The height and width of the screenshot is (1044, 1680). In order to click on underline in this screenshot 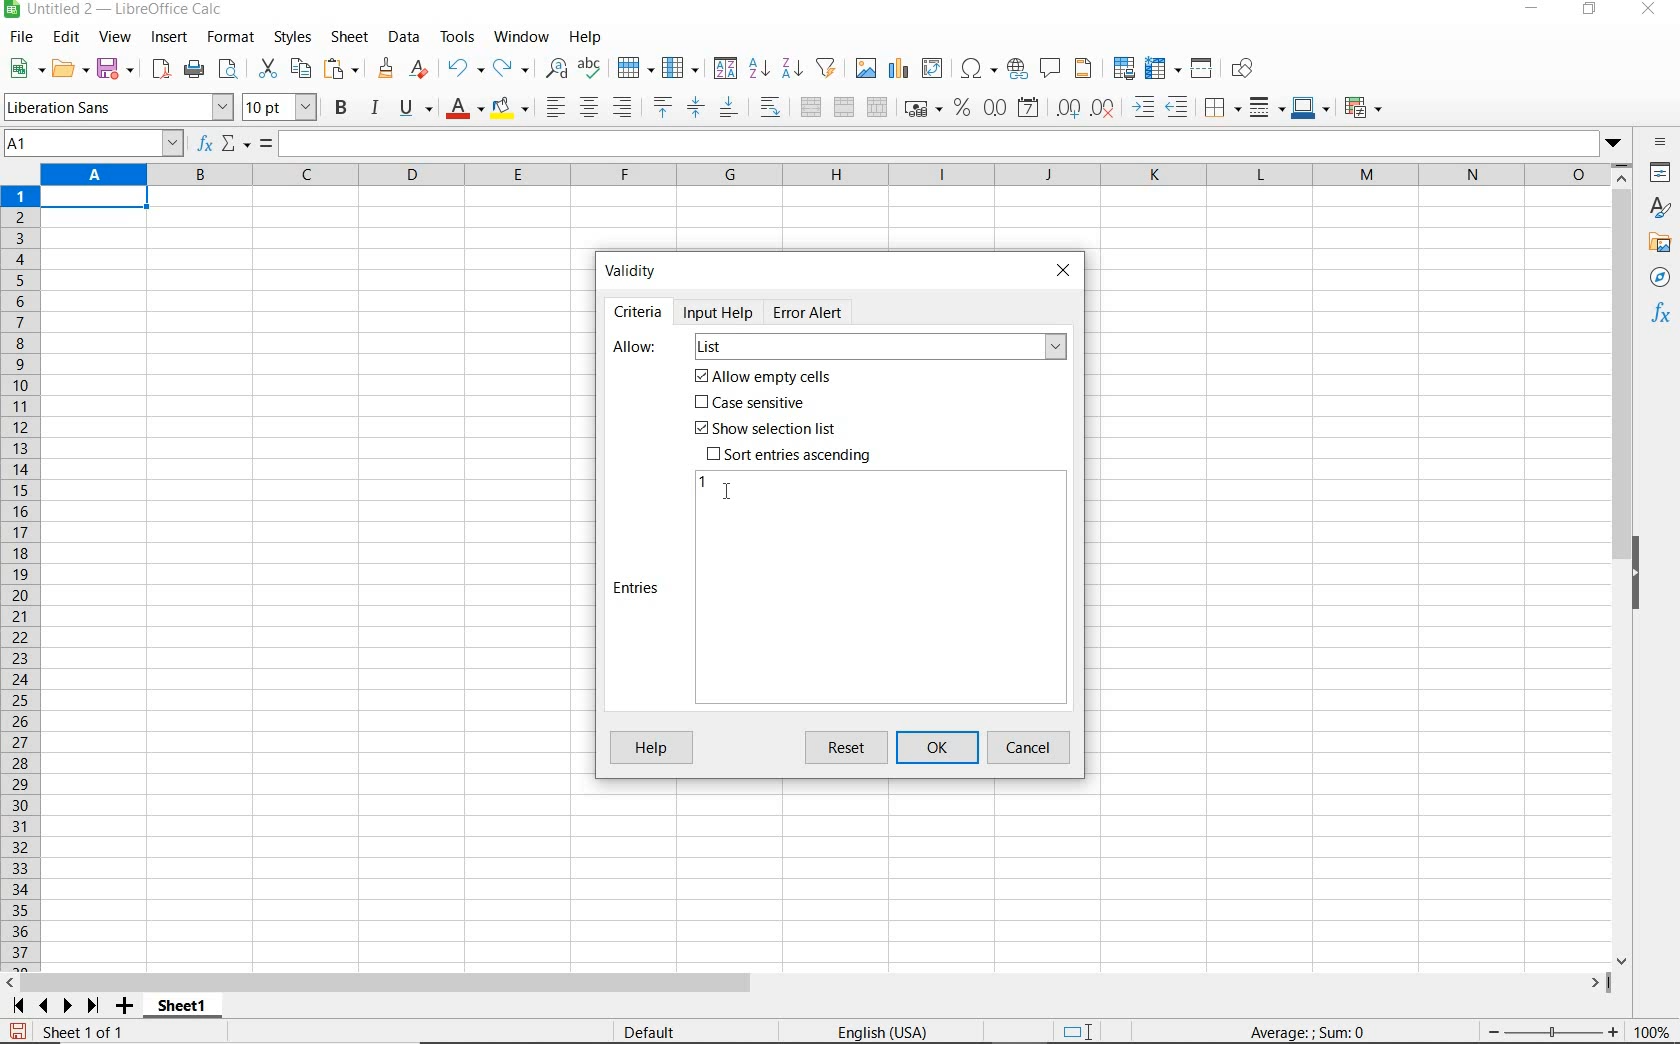, I will do `click(416, 110)`.